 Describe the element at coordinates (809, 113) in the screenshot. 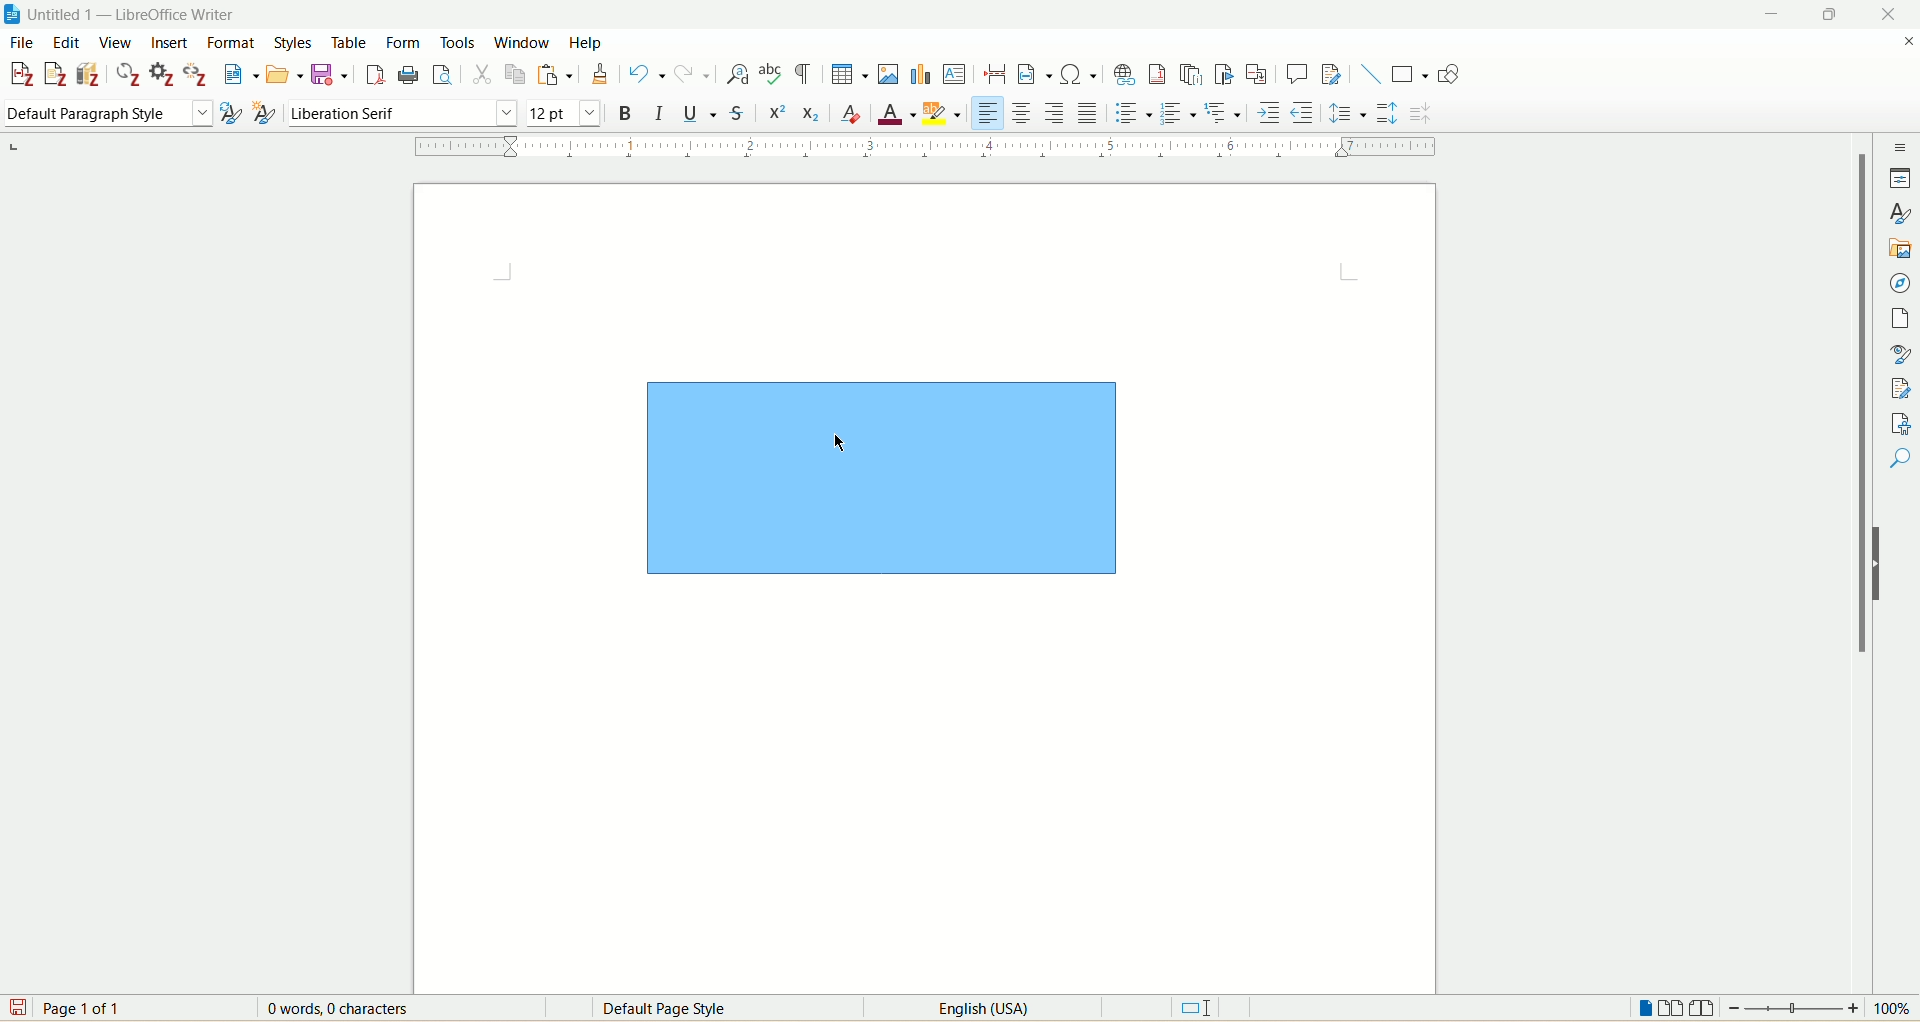

I see `subscript` at that location.